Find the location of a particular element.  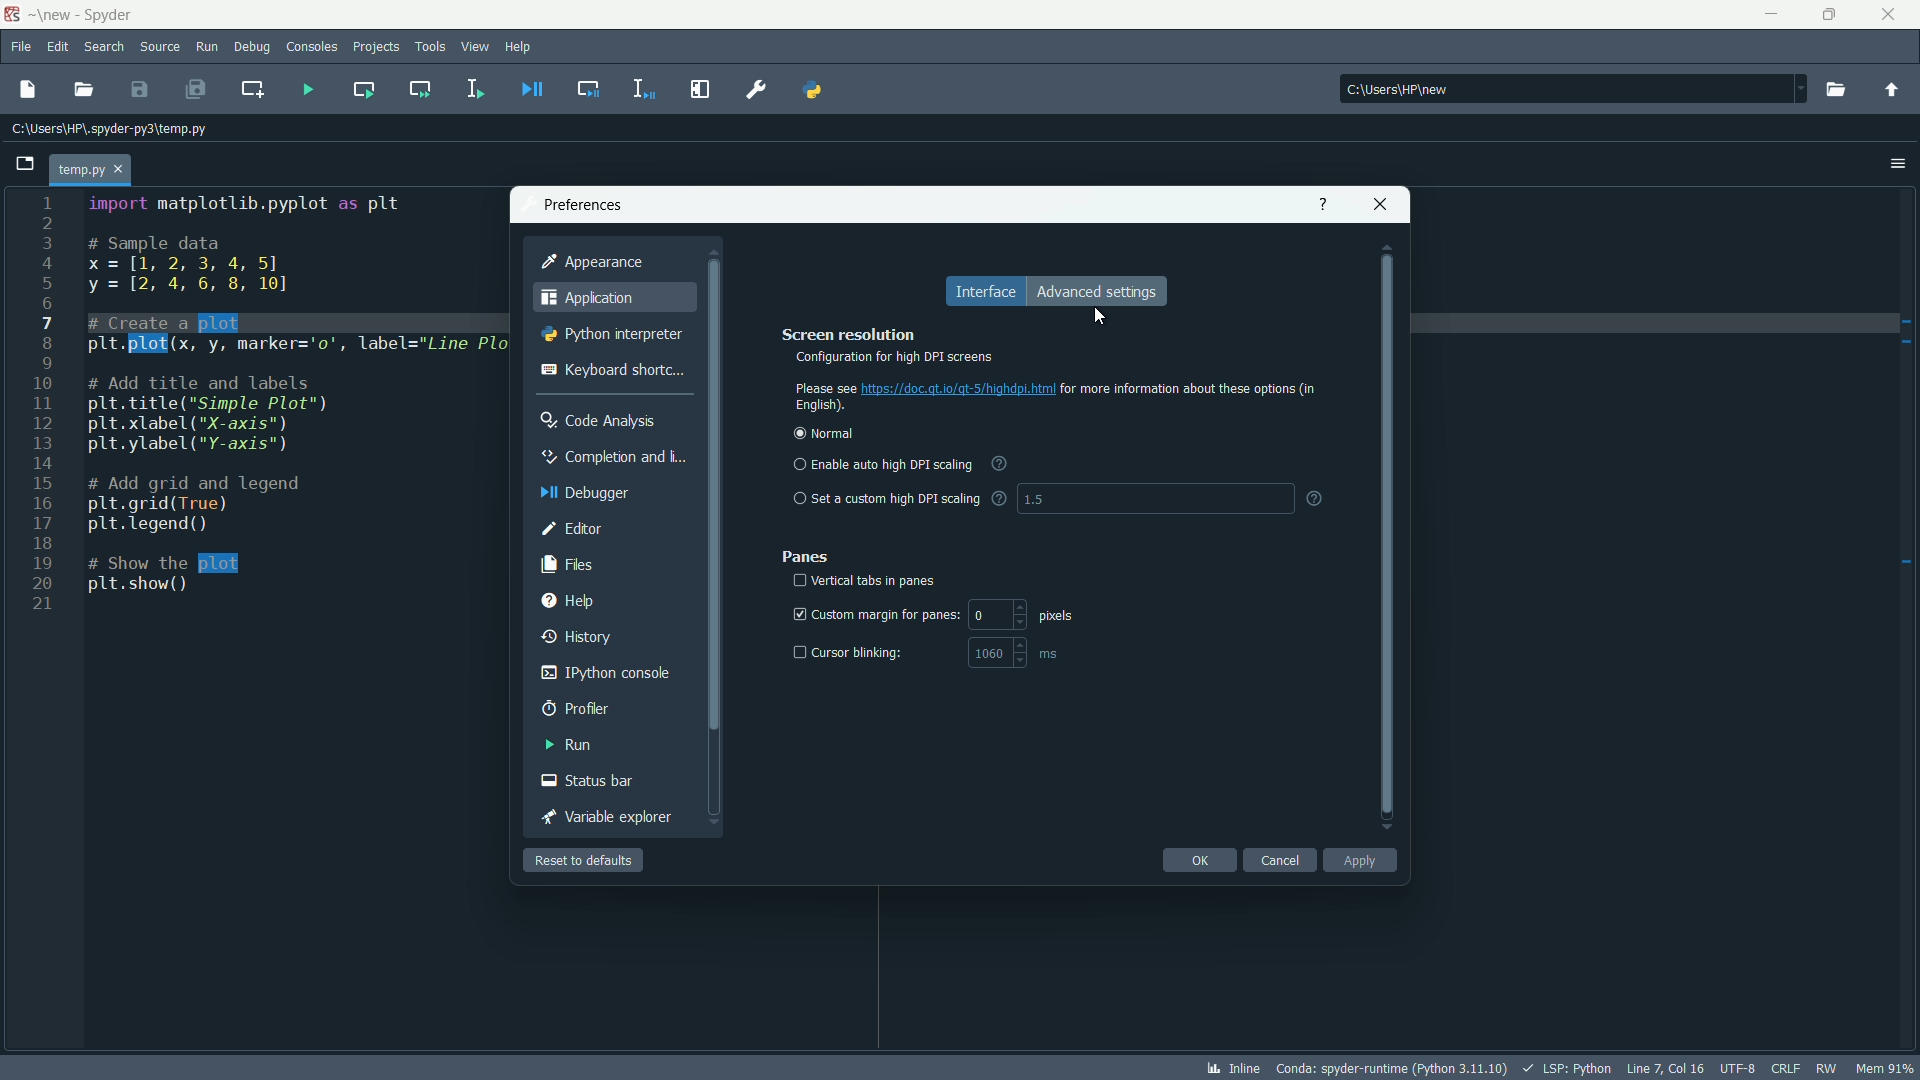

folder name is located at coordinates (55, 14).